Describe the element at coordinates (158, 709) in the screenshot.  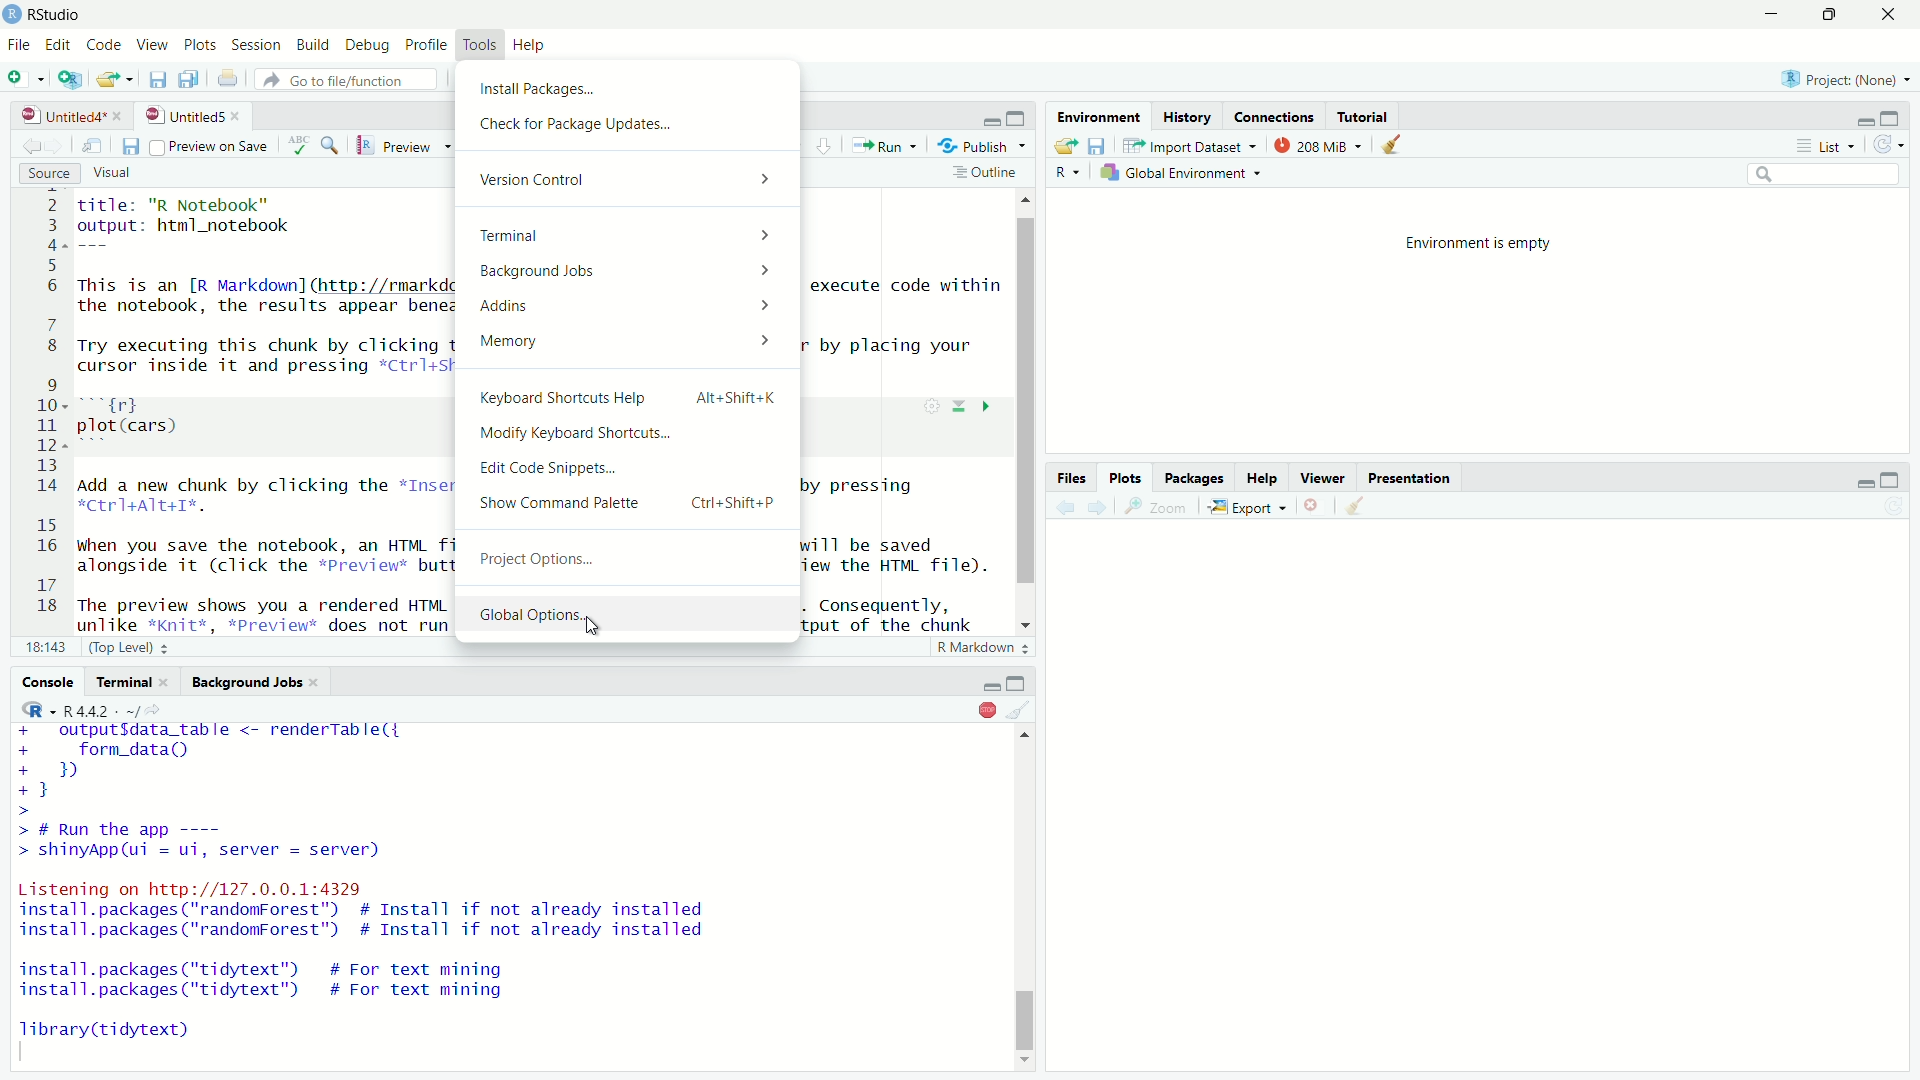
I see `view current working directory` at that location.